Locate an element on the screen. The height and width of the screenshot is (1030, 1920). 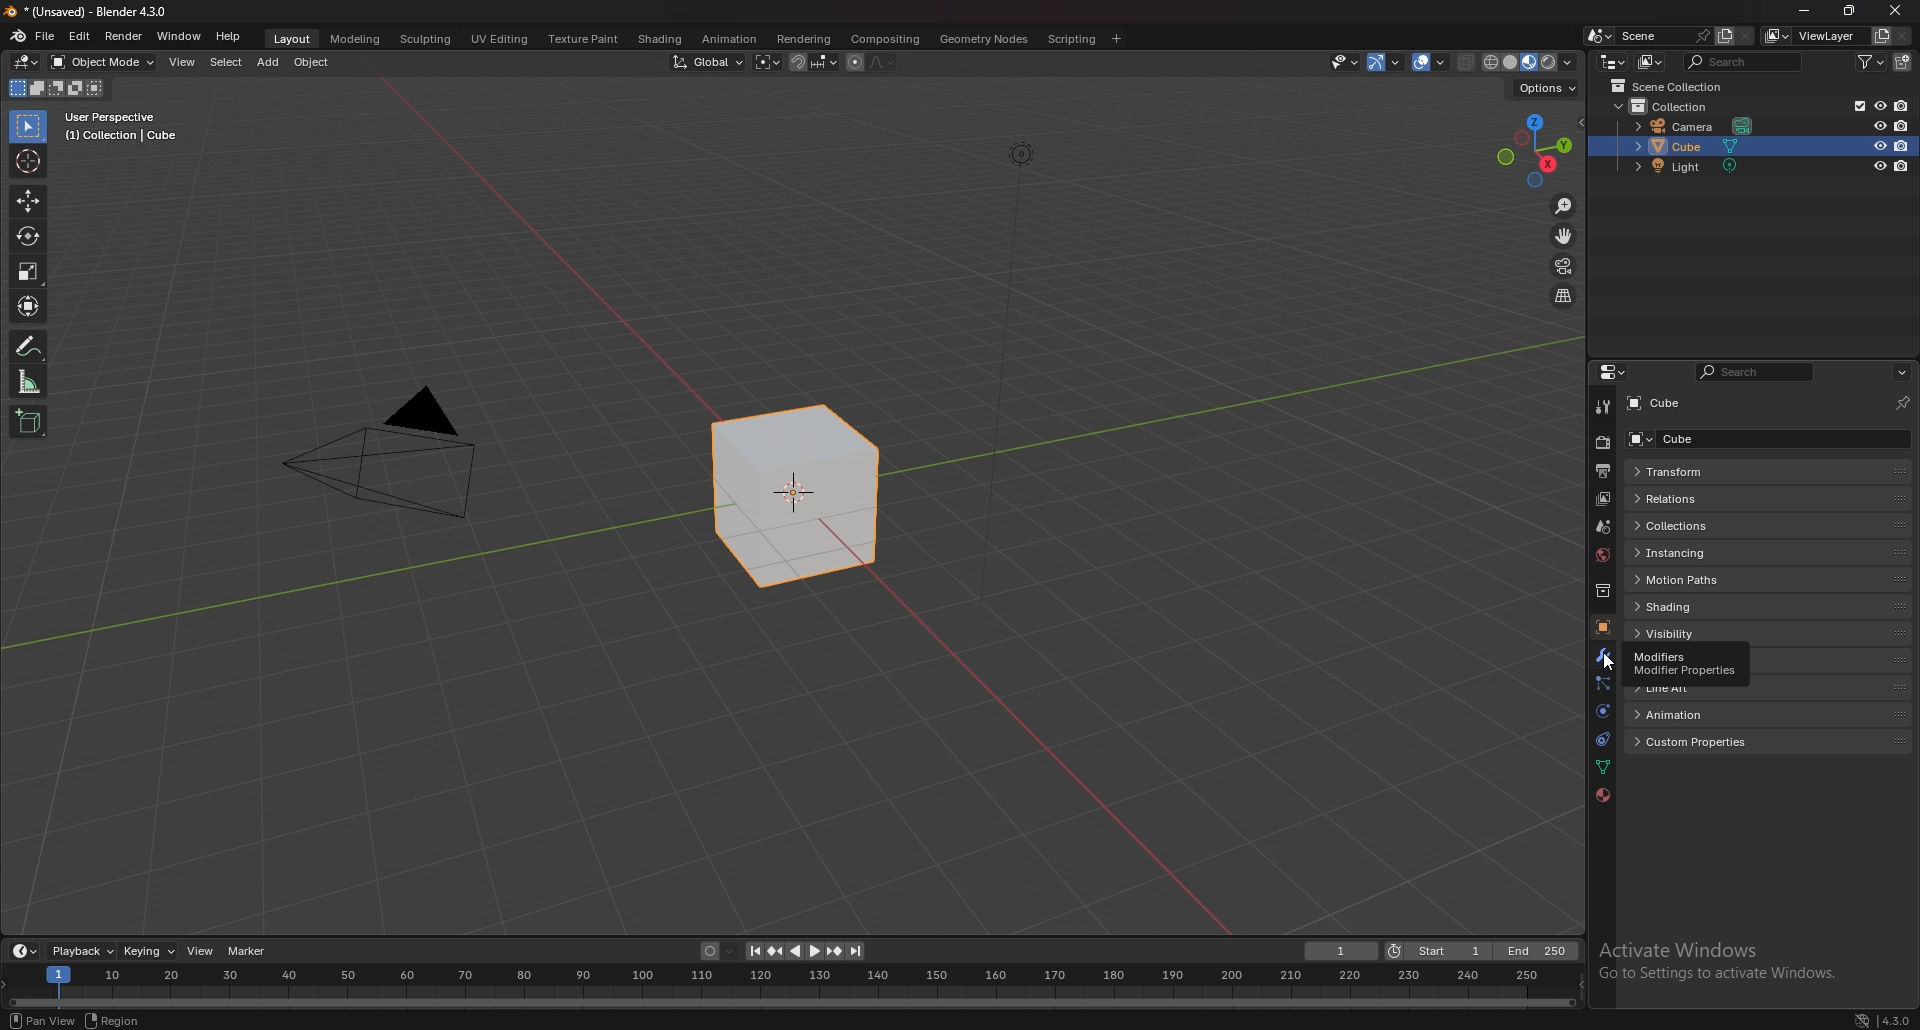
camera is located at coordinates (1697, 126).